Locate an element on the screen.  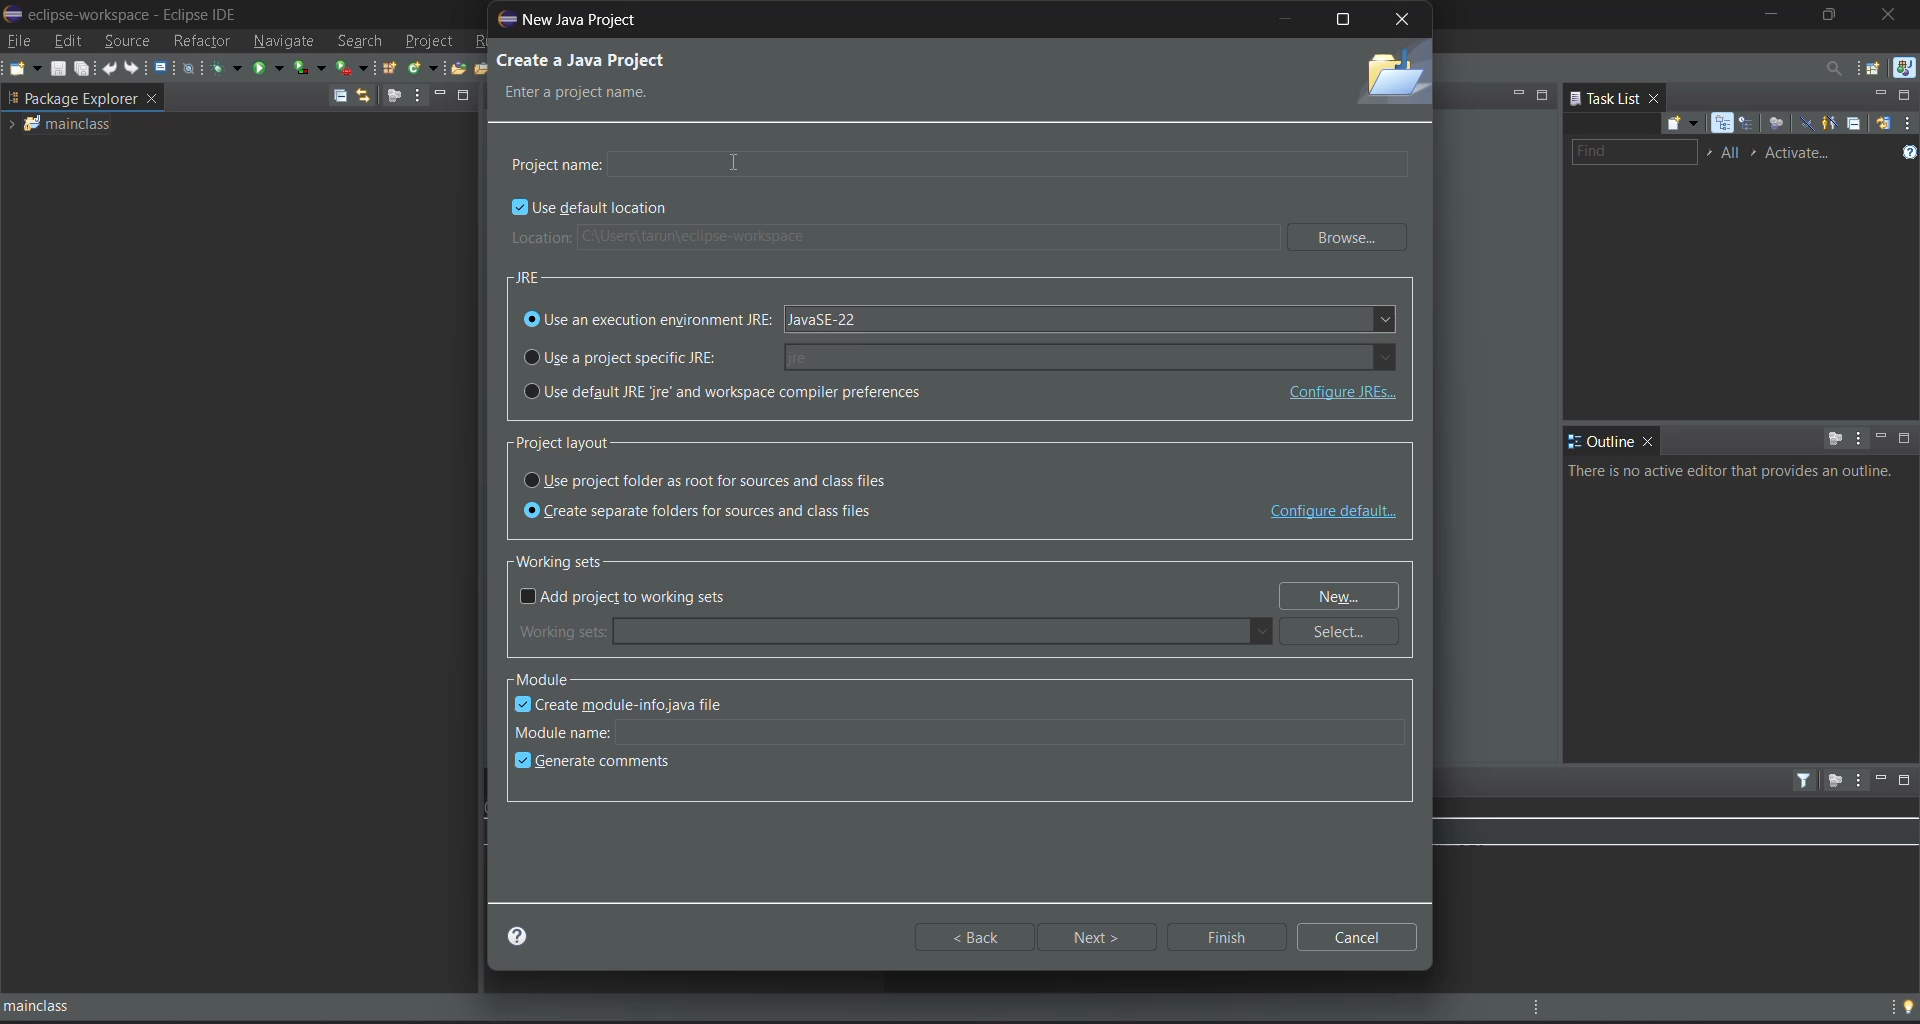
use default location is located at coordinates (593, 210).